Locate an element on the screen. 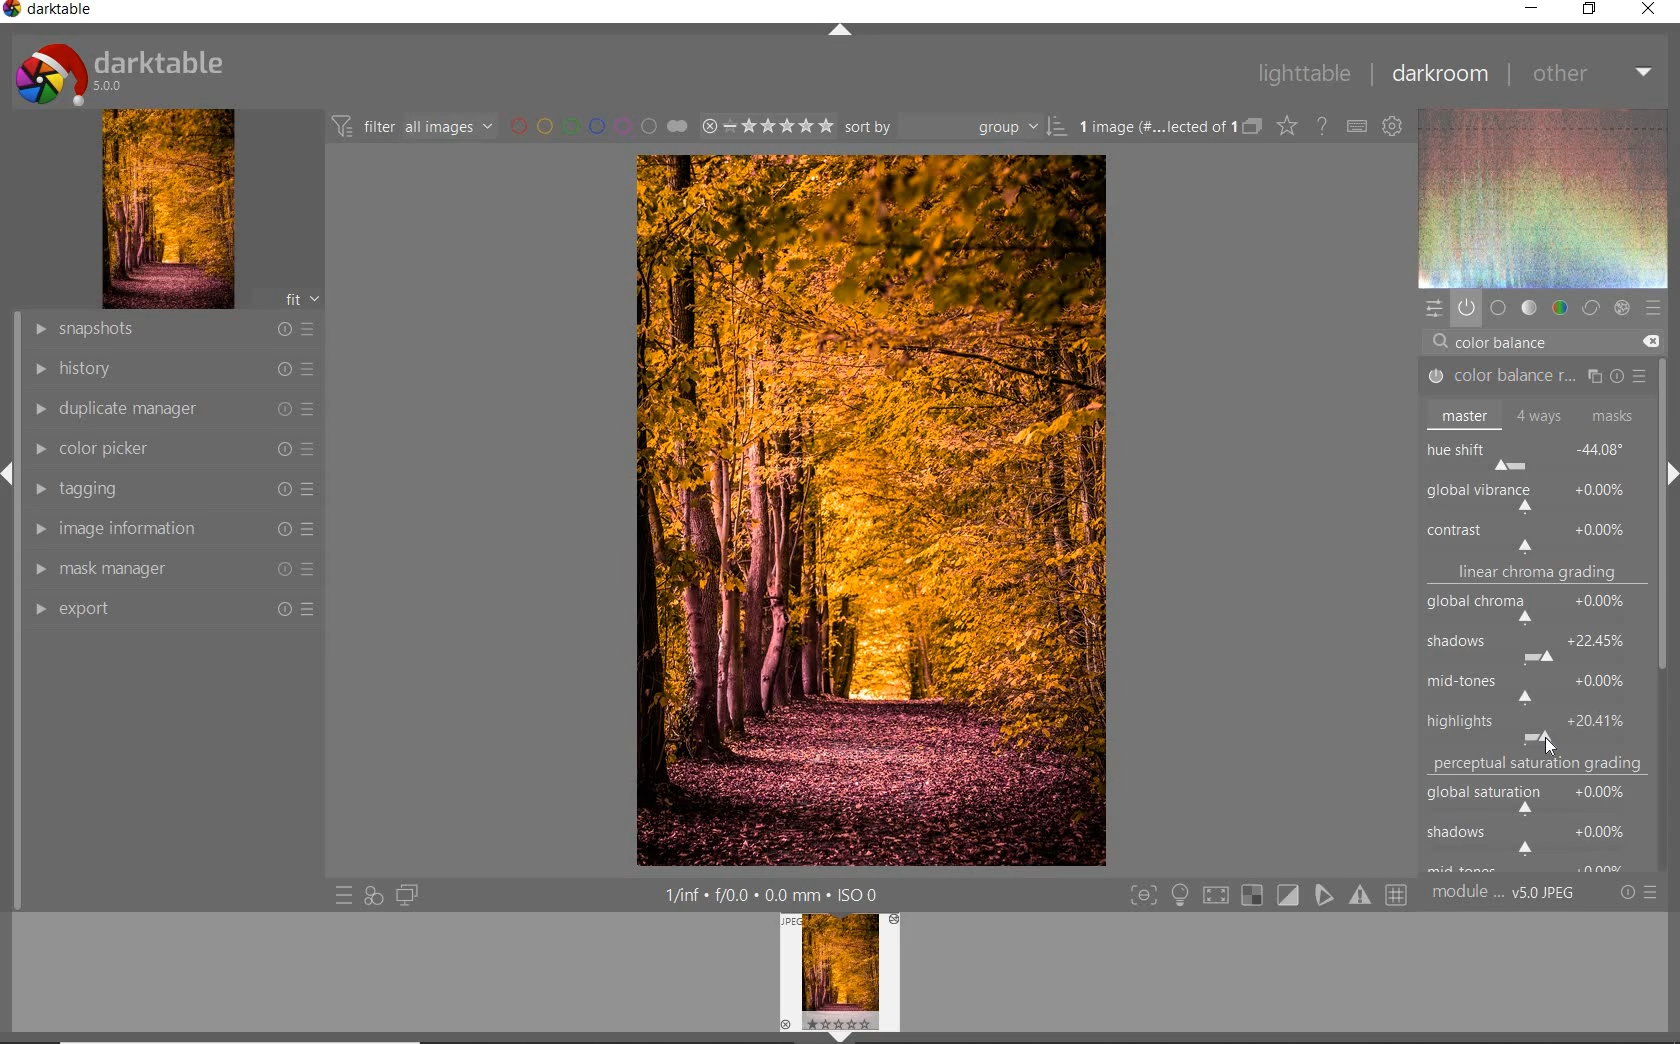 The height and width of the screenshot is (1044, 1680). global chroma is located at coordinates (1538, 611).